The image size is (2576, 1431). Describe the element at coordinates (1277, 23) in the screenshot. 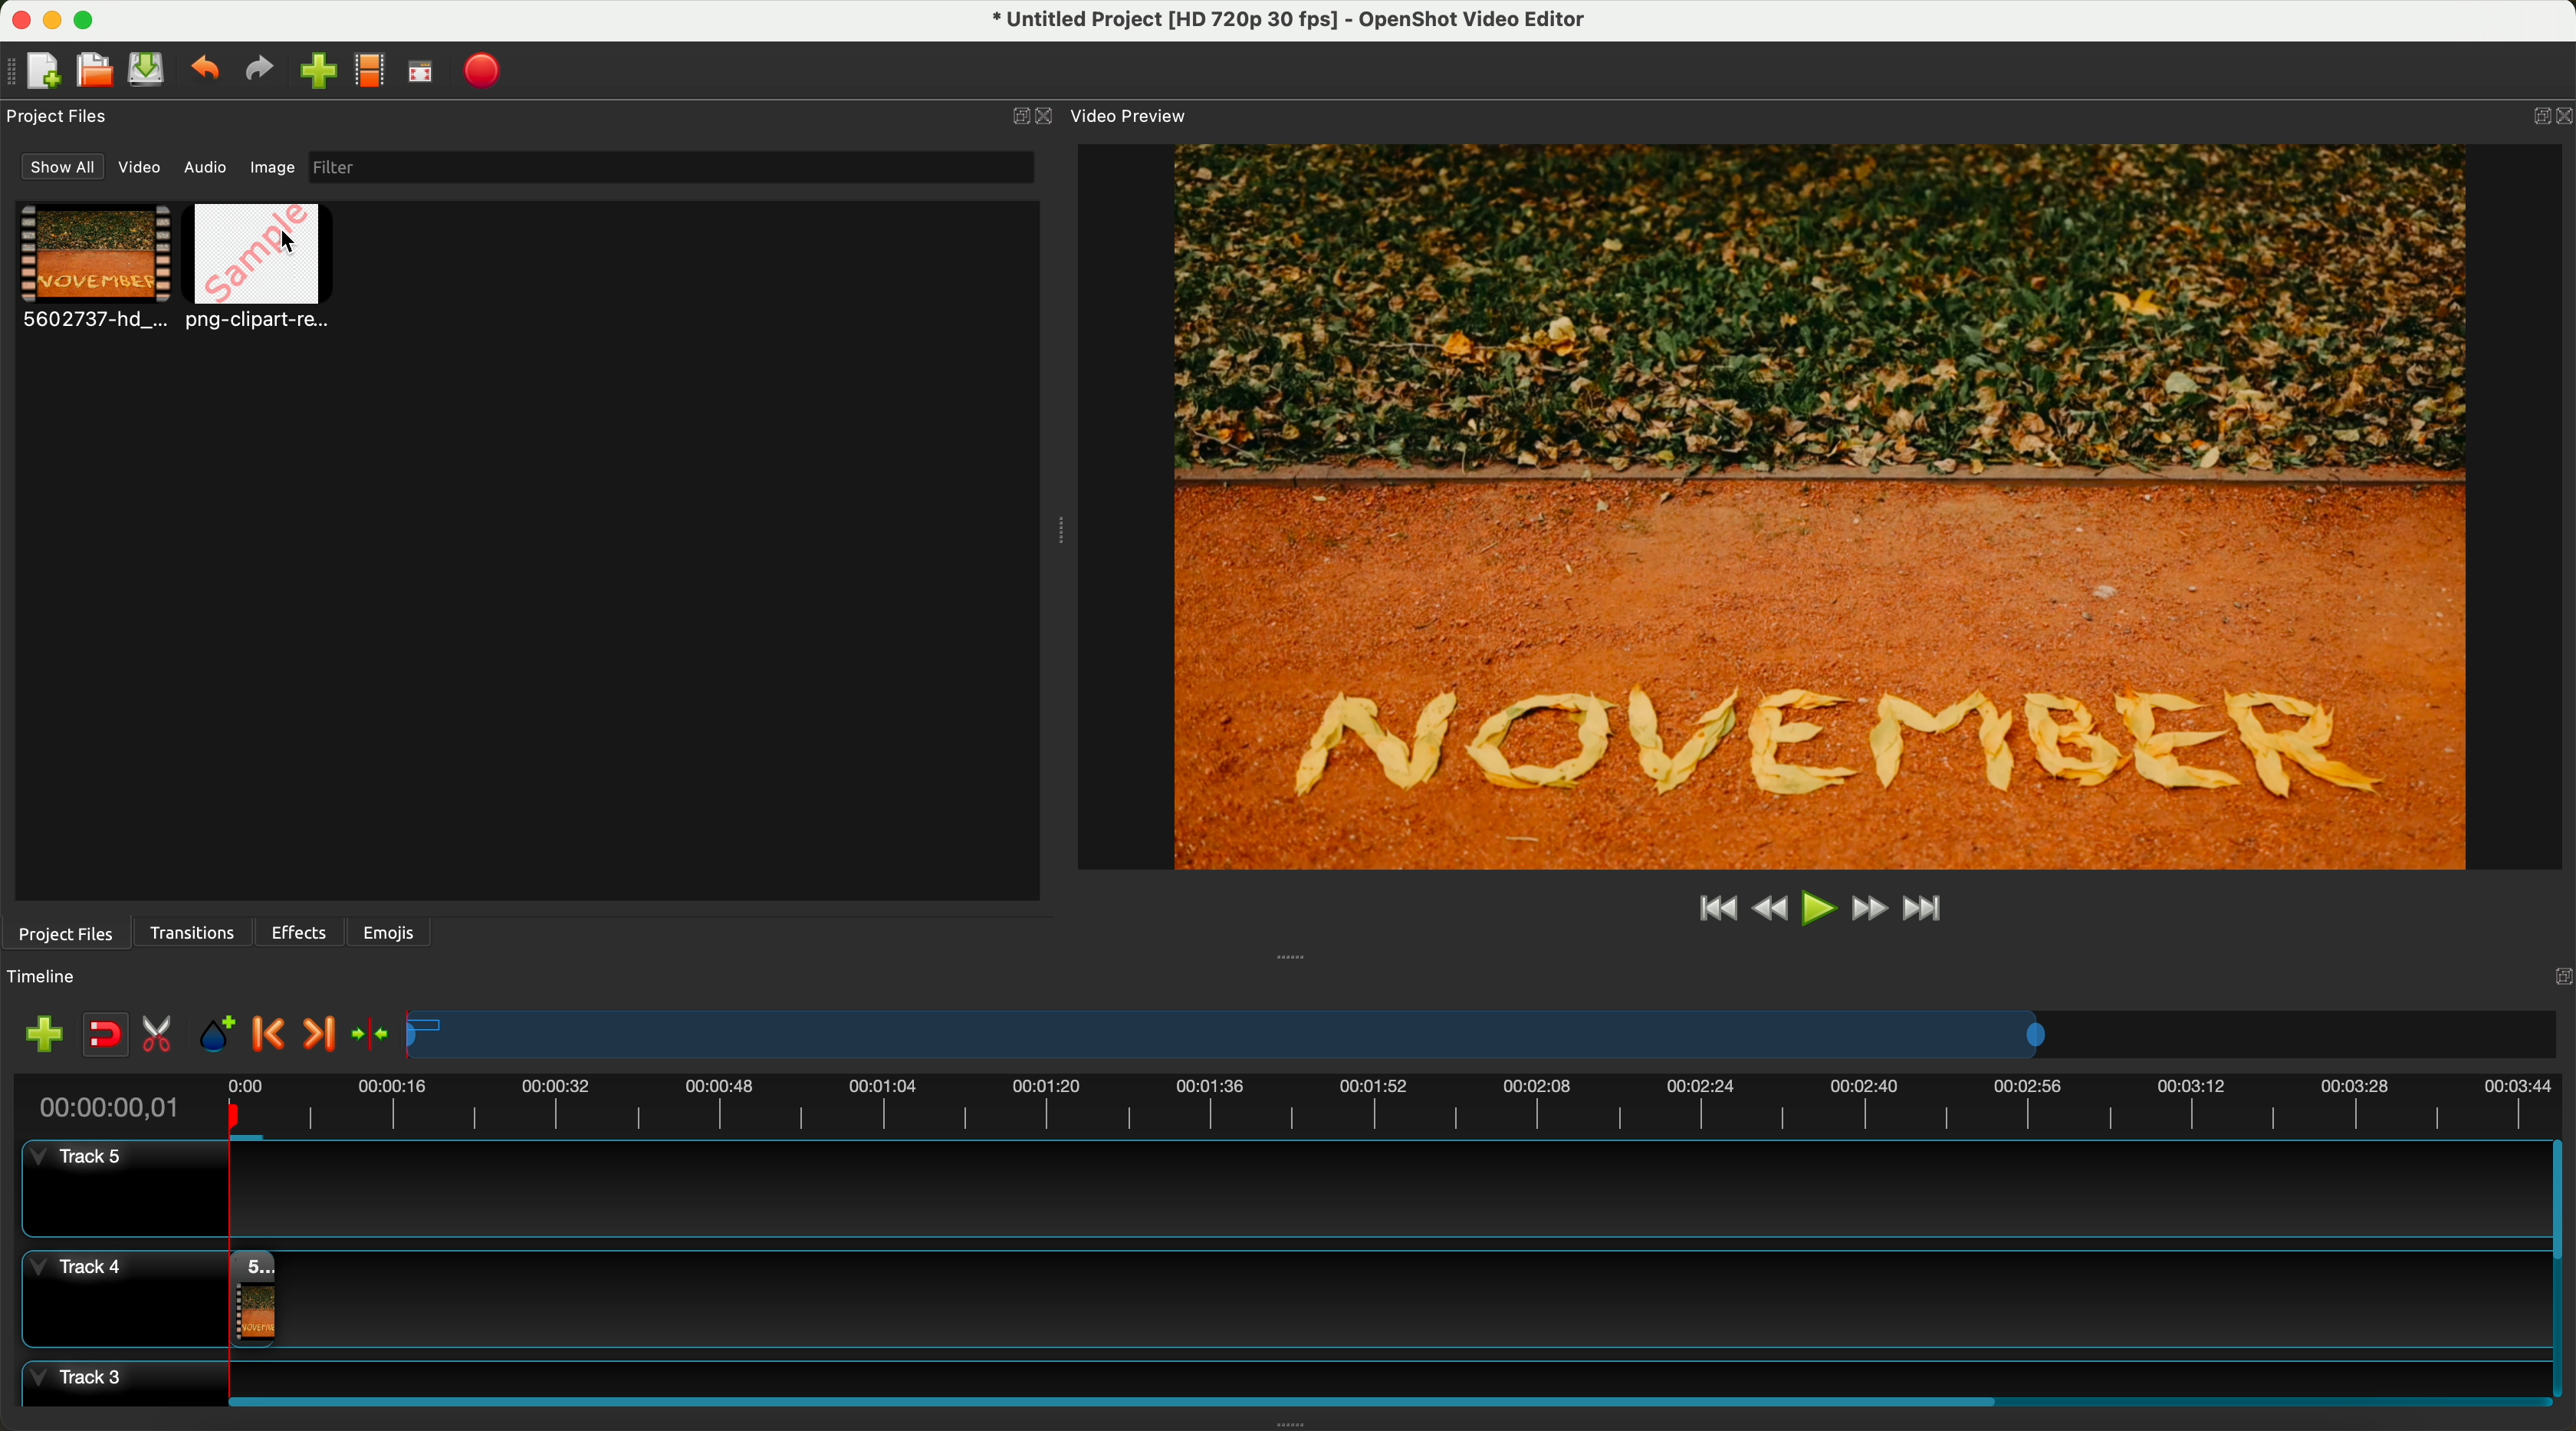

I see `file name` at that location.